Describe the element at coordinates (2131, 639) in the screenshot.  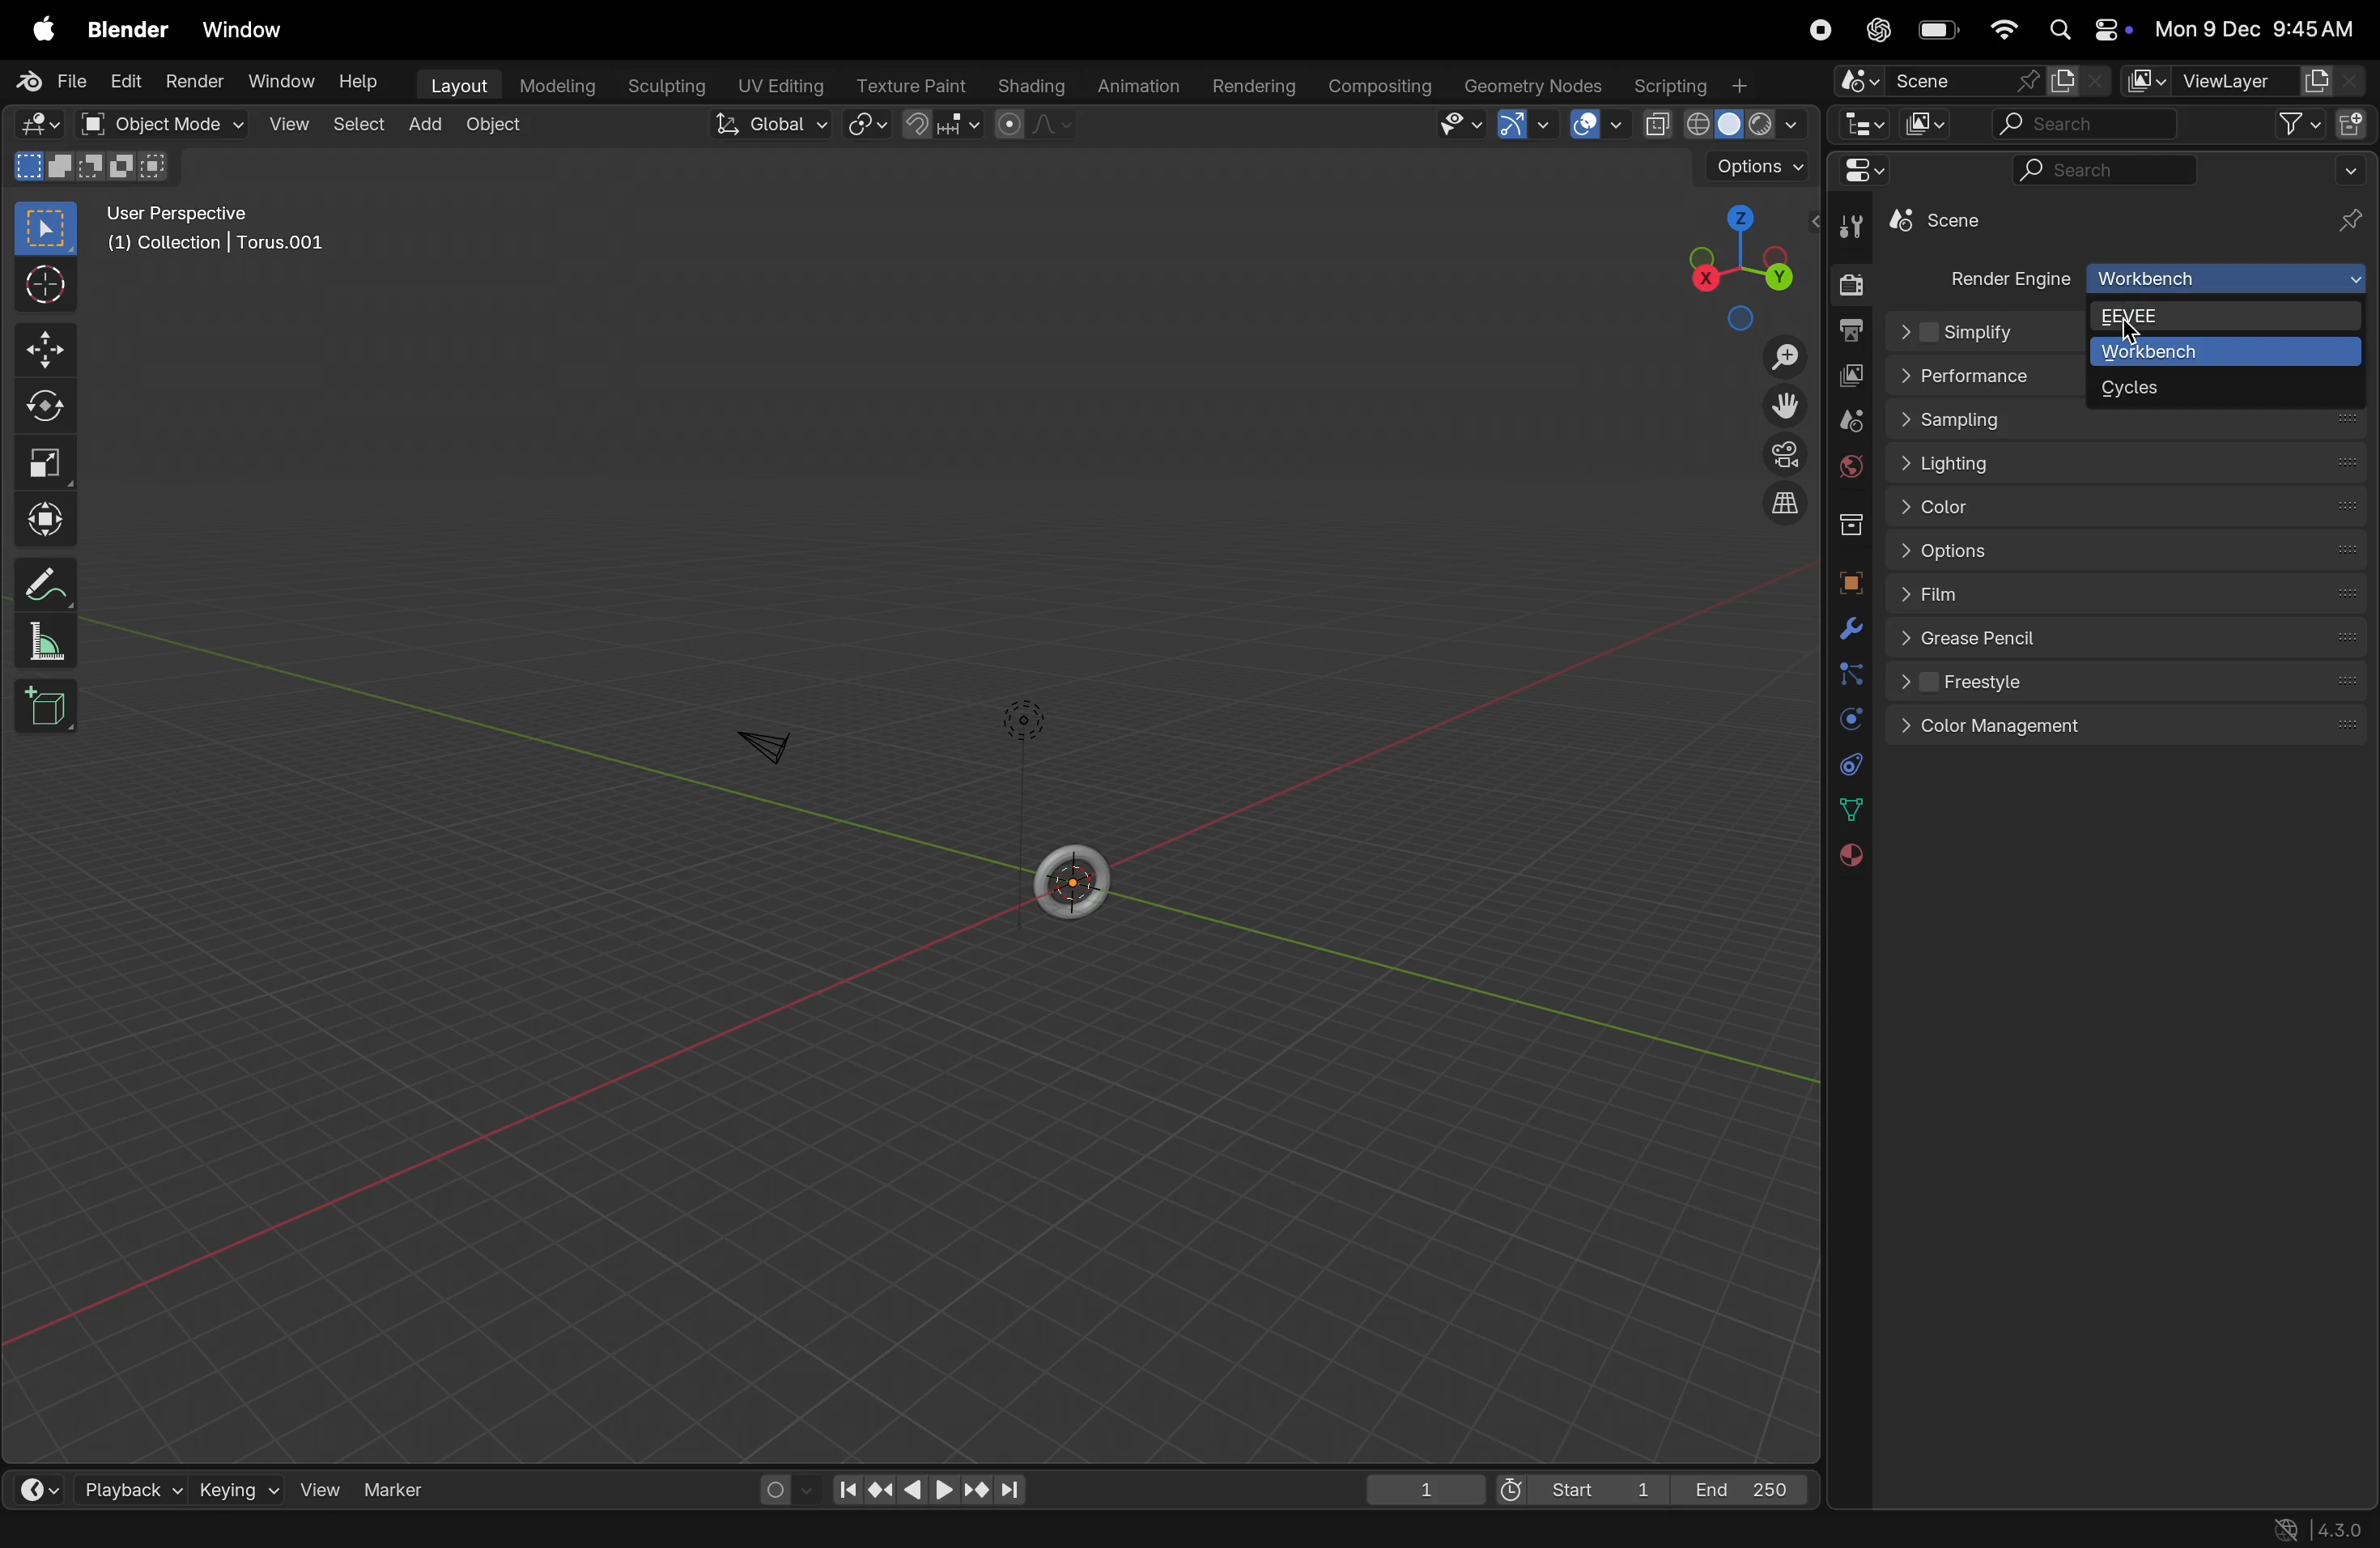
I see `Green pencil` at that location.